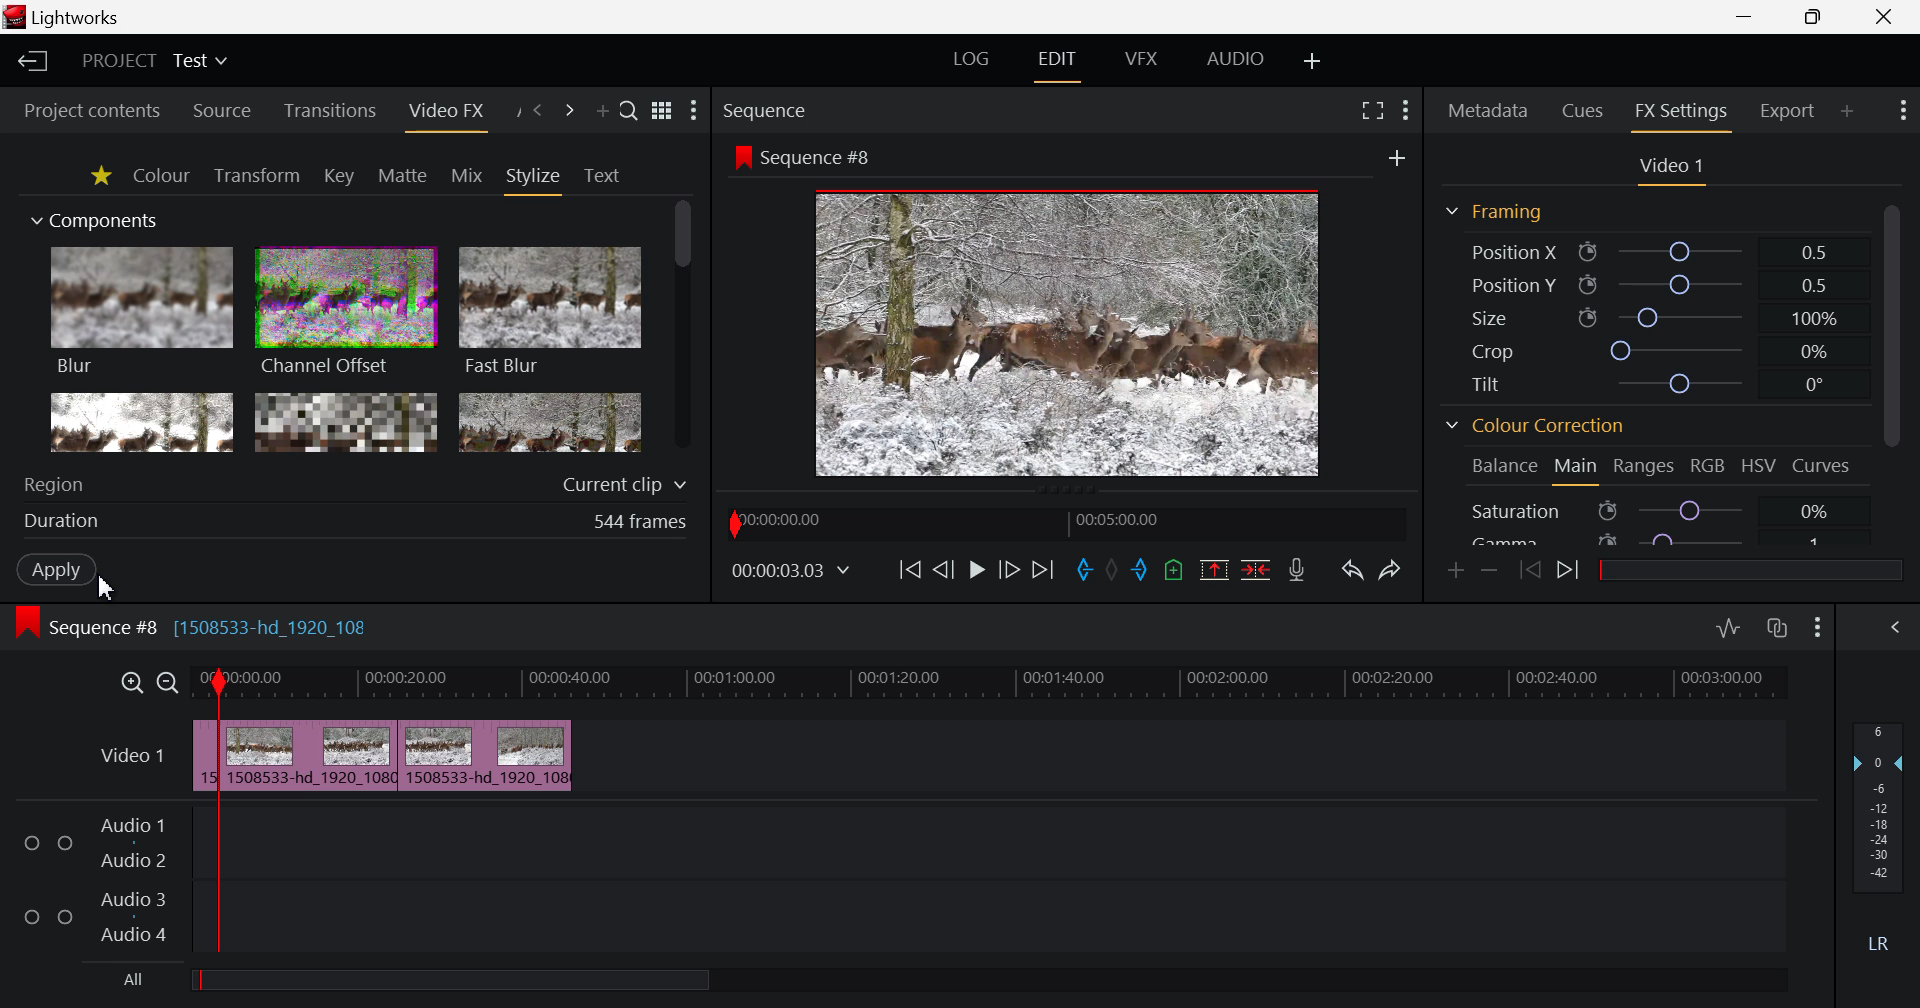  Describe the element at coordinates (566, 111) in the screenshot. I see `Next Panel` at that location.